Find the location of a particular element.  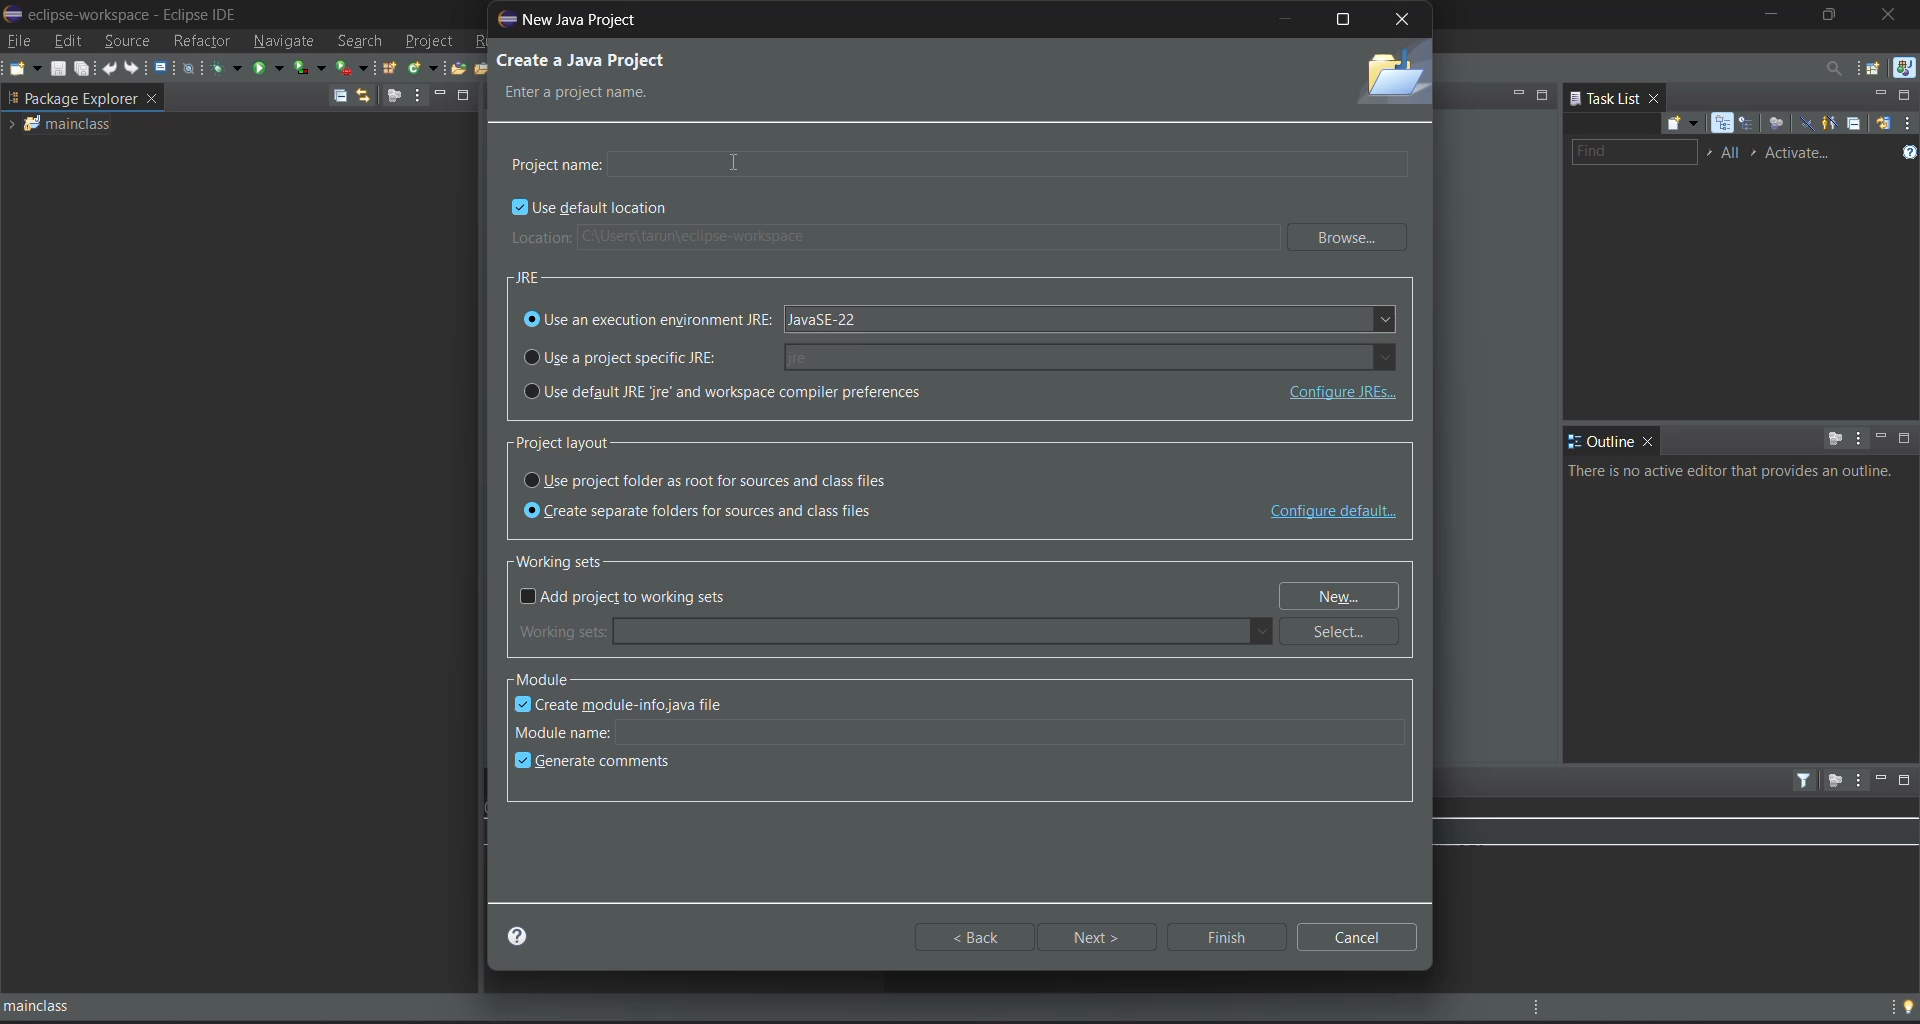

activate is located at coordinates (1803, 154).